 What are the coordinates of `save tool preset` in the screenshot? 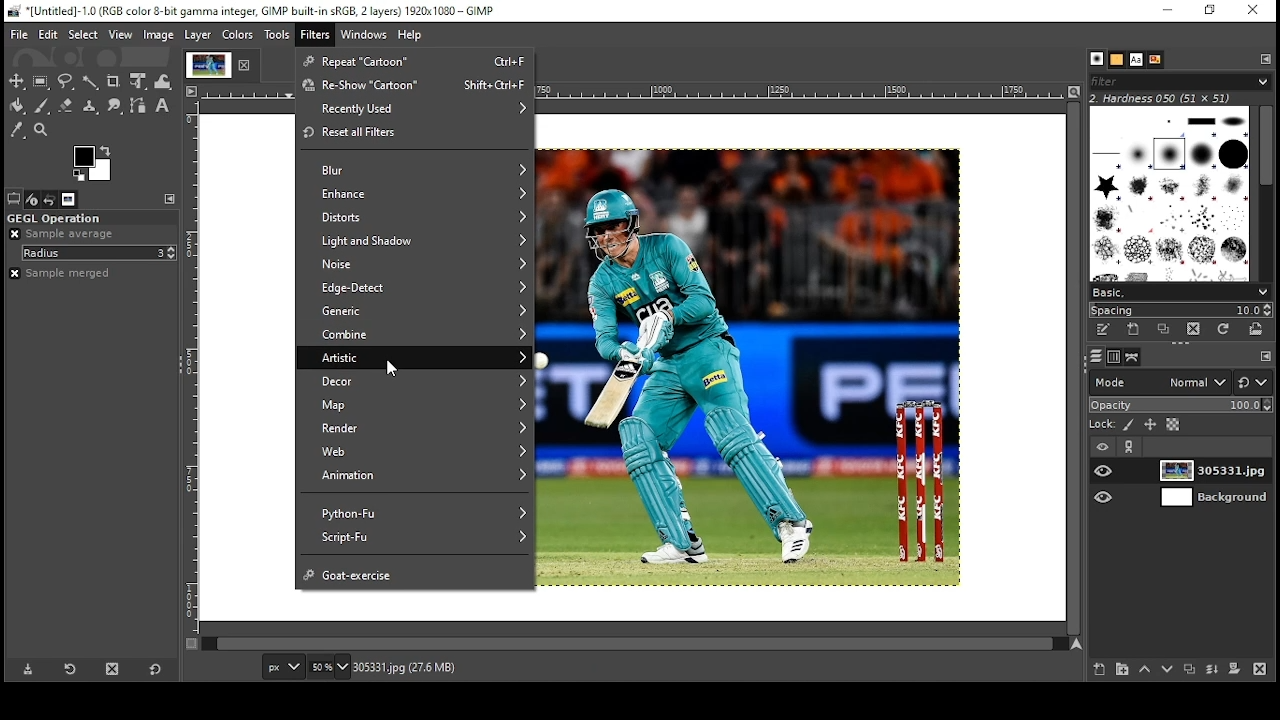 It's located at (29, 669).